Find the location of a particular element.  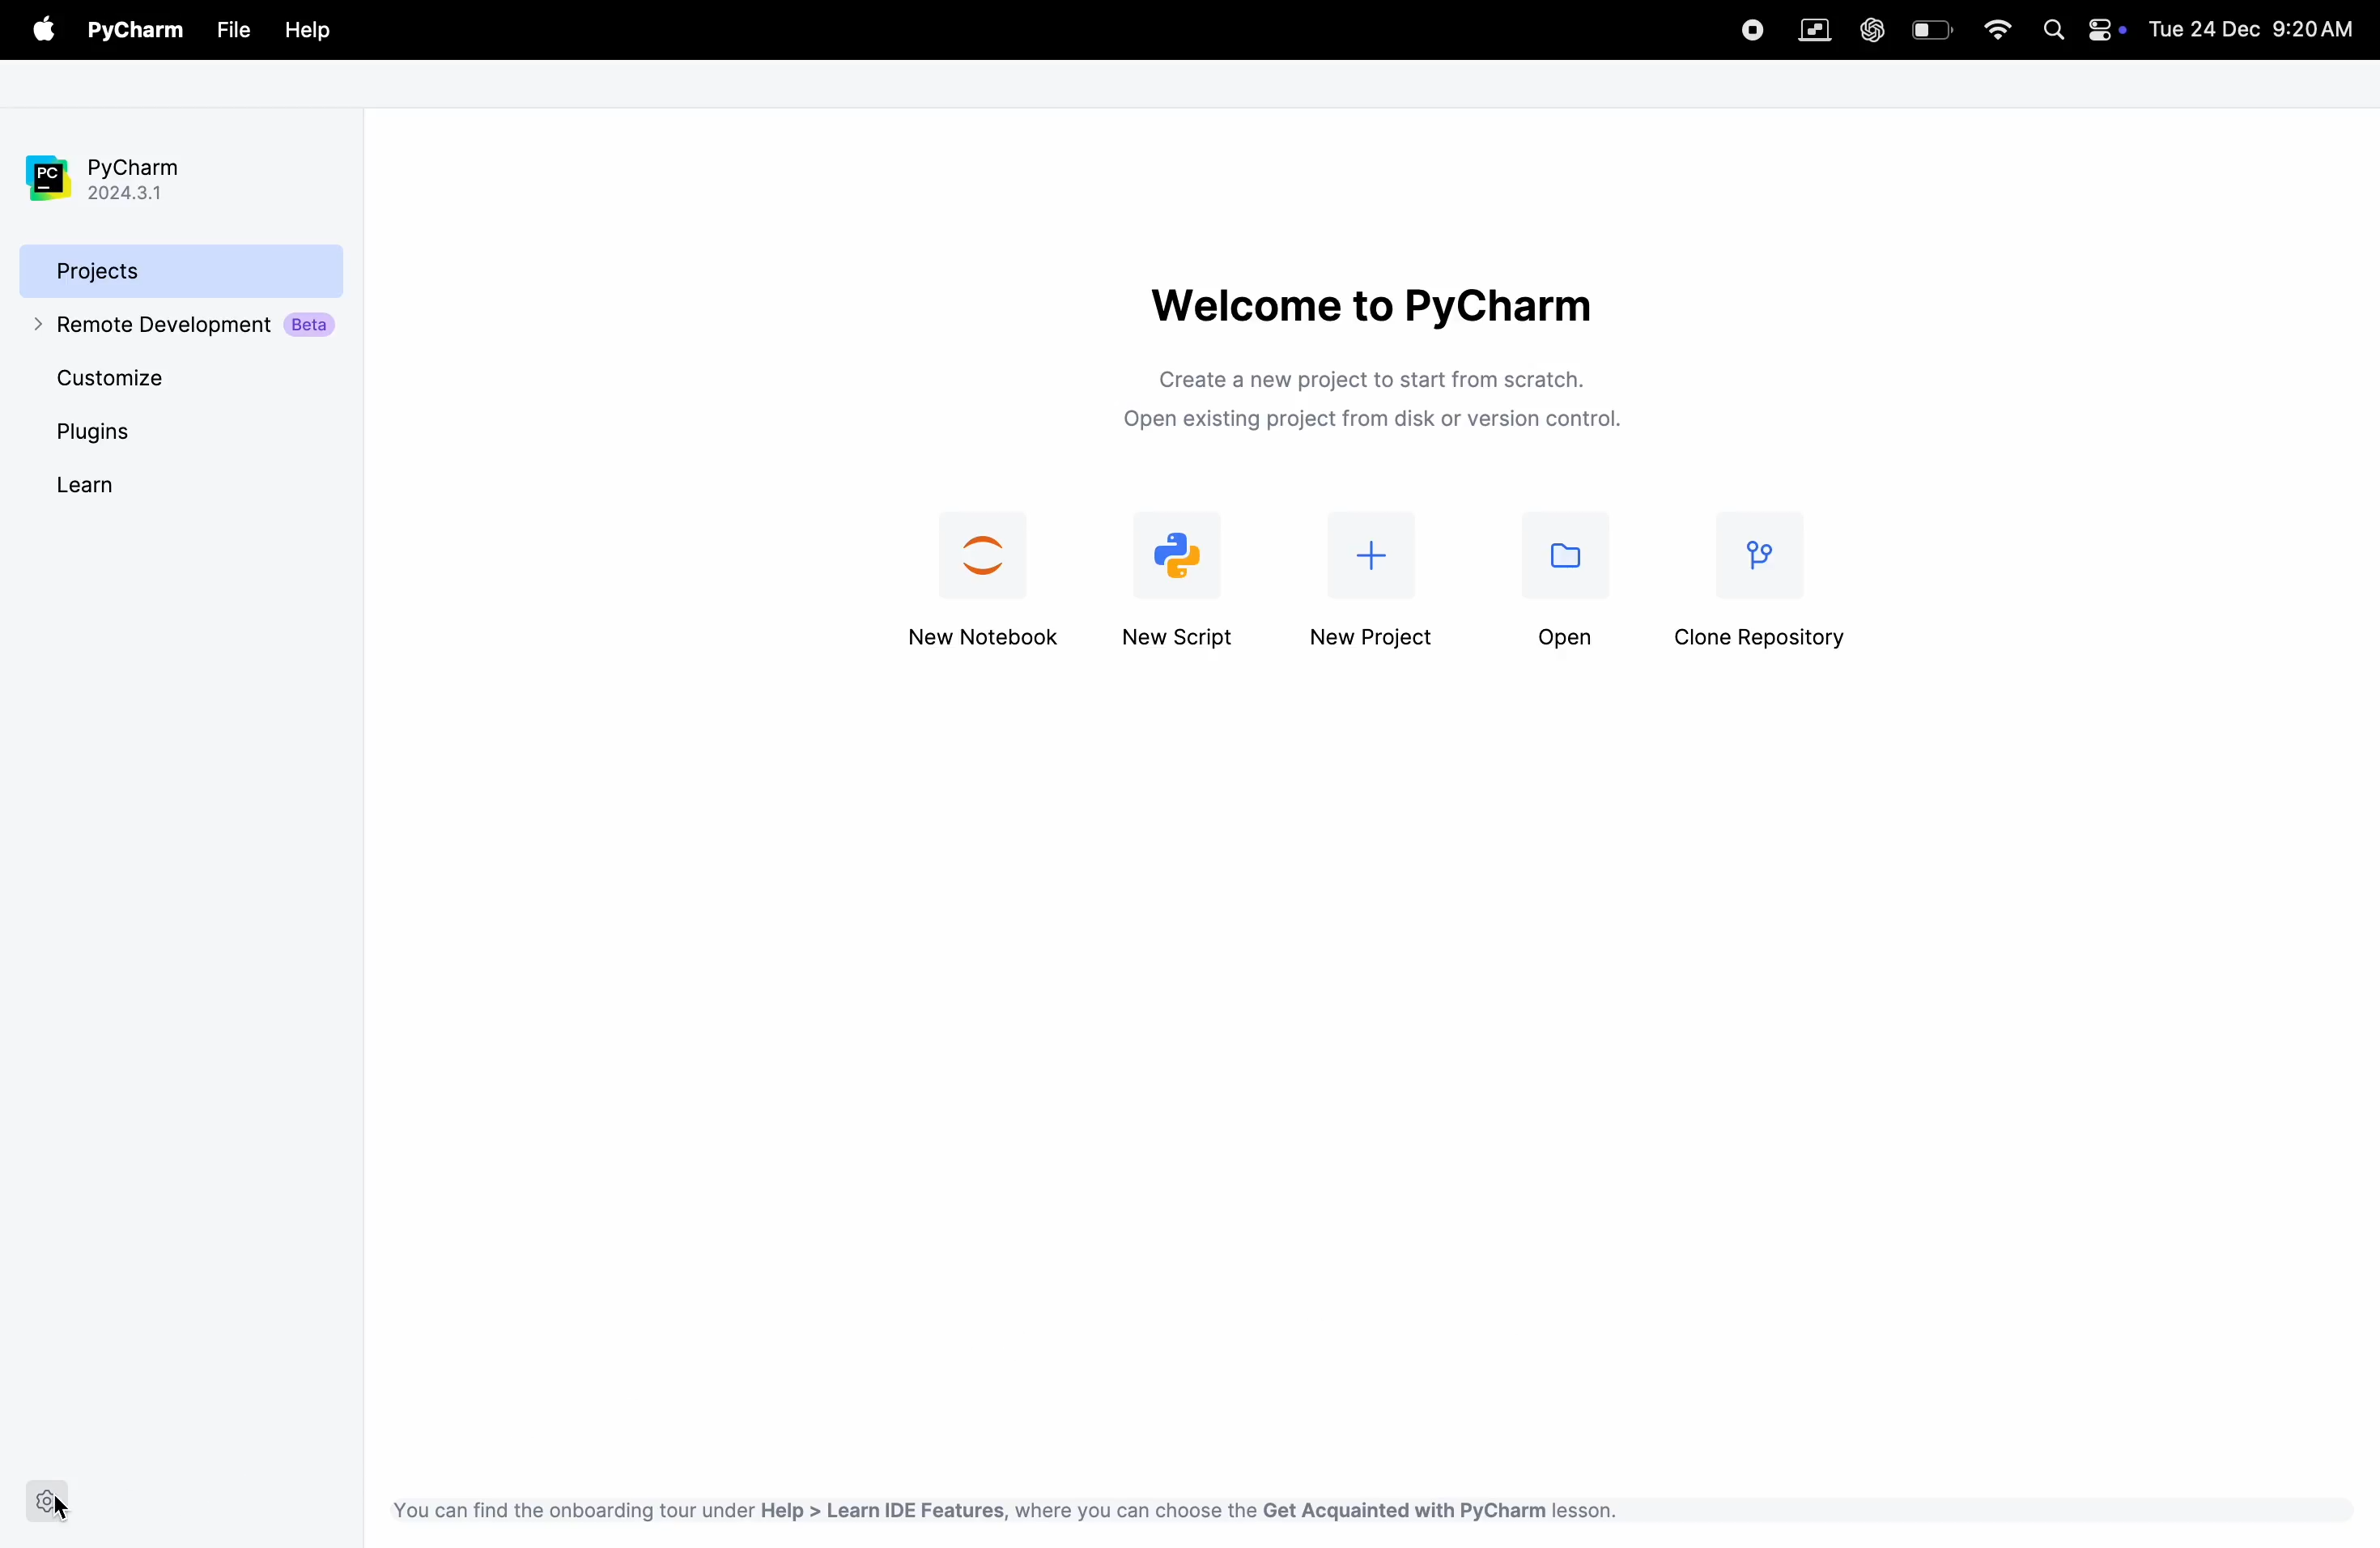

File is located at coordinates (231, 31).